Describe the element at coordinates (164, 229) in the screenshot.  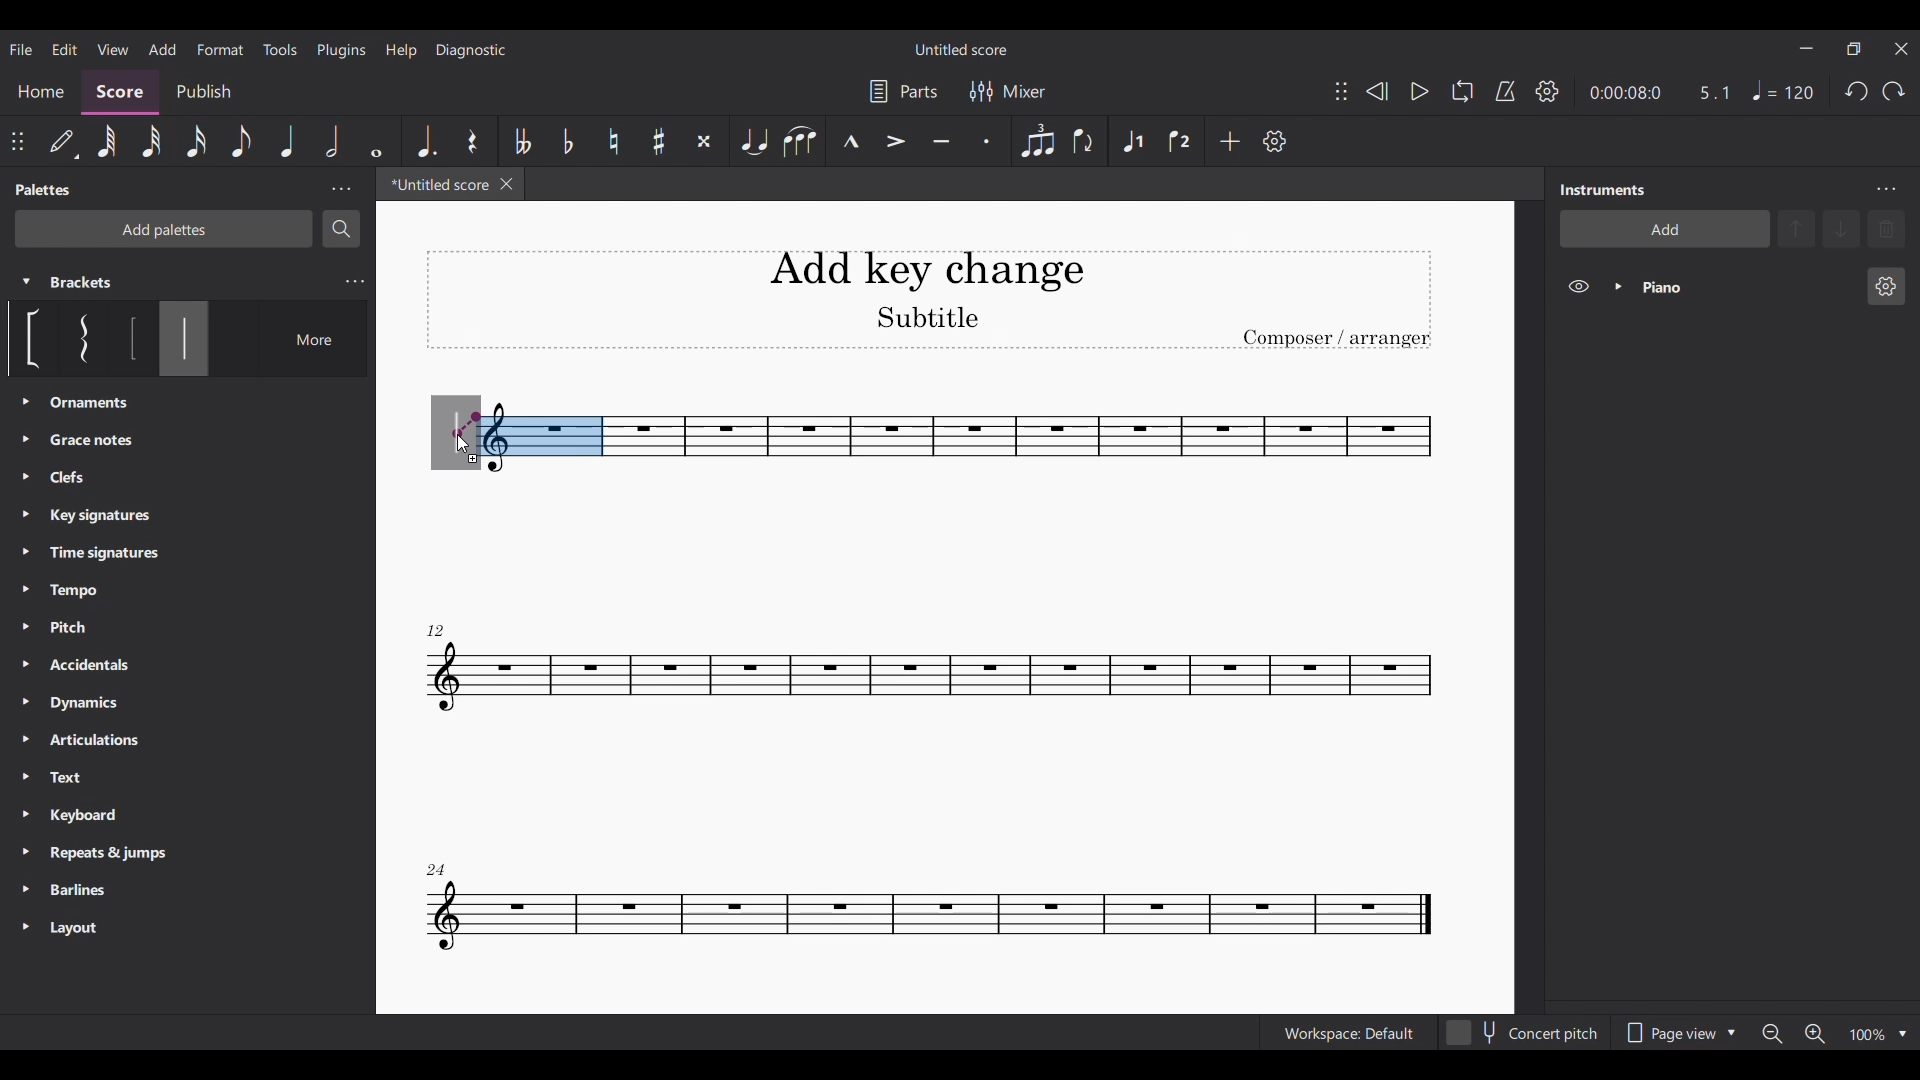
I see `Add palettes` at that location.